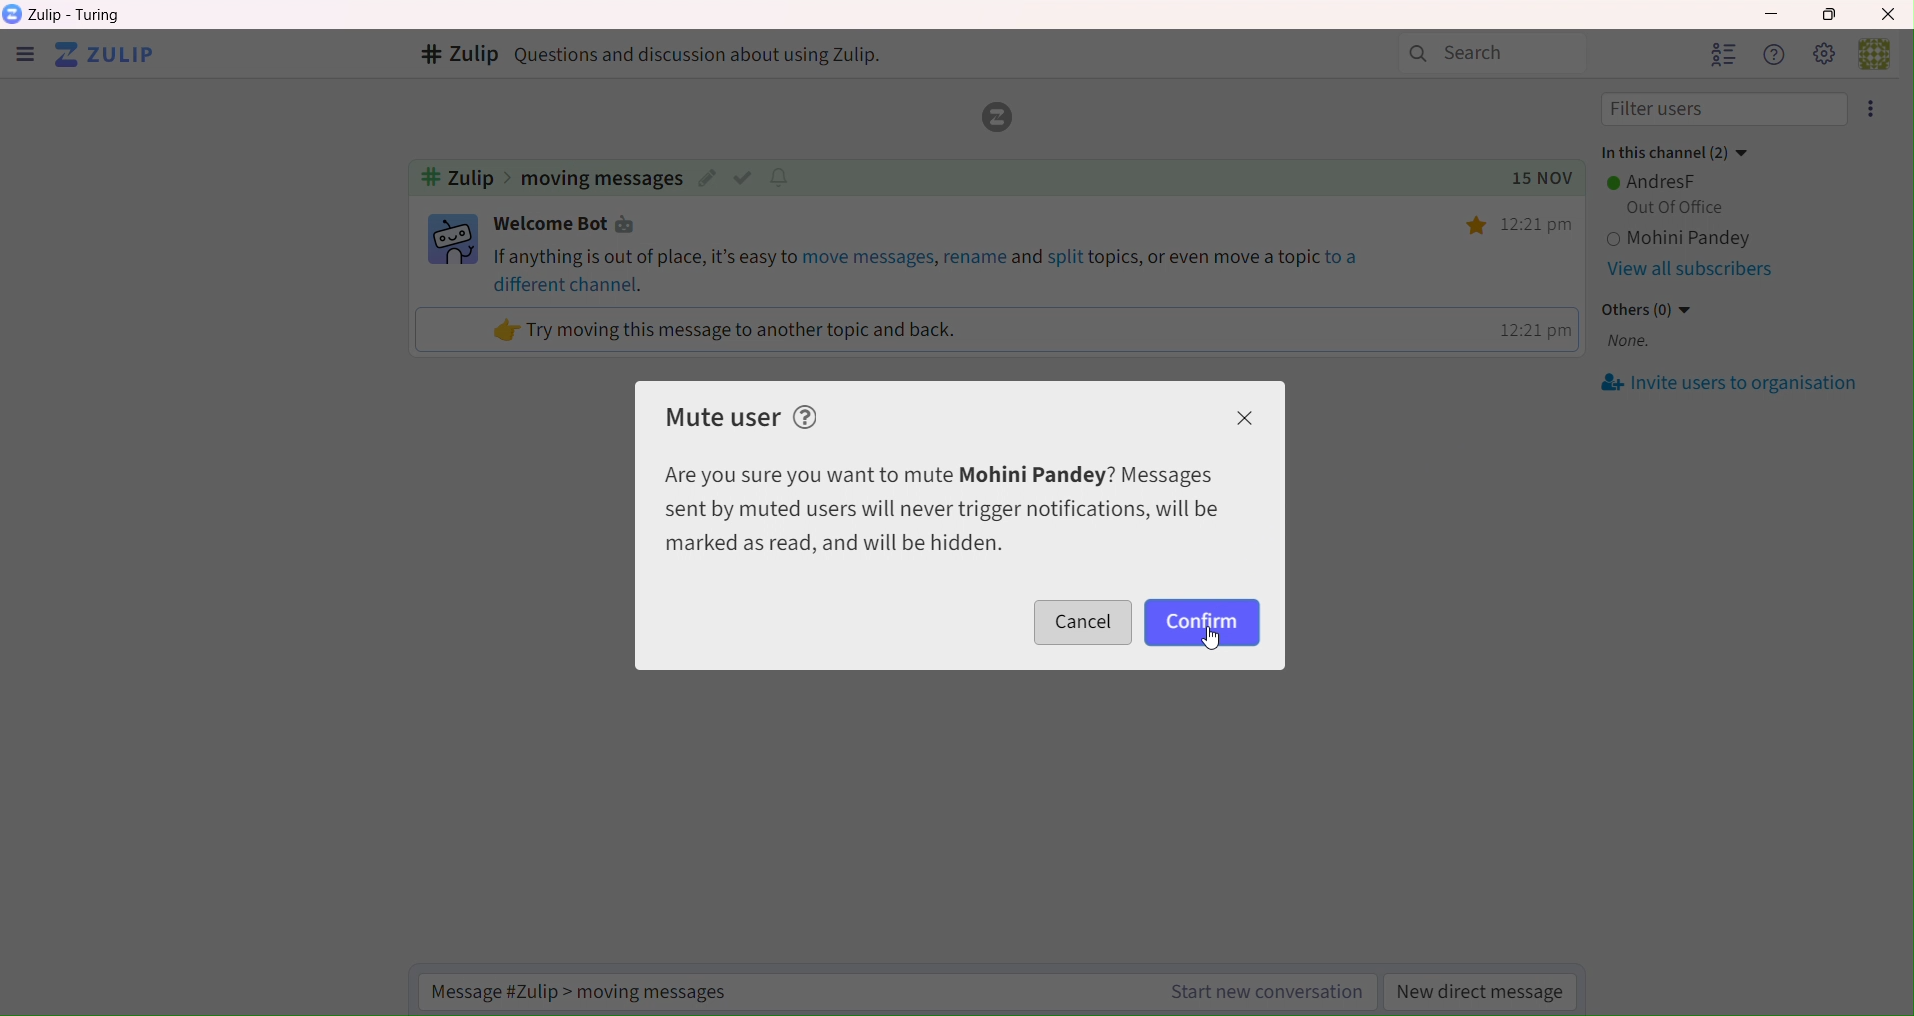 The height and width of the screenshot is (1016, 1914). What do you see at coordinates (1479, 226) in the screenshot?
I see `` at bounding box center [1479, 226].